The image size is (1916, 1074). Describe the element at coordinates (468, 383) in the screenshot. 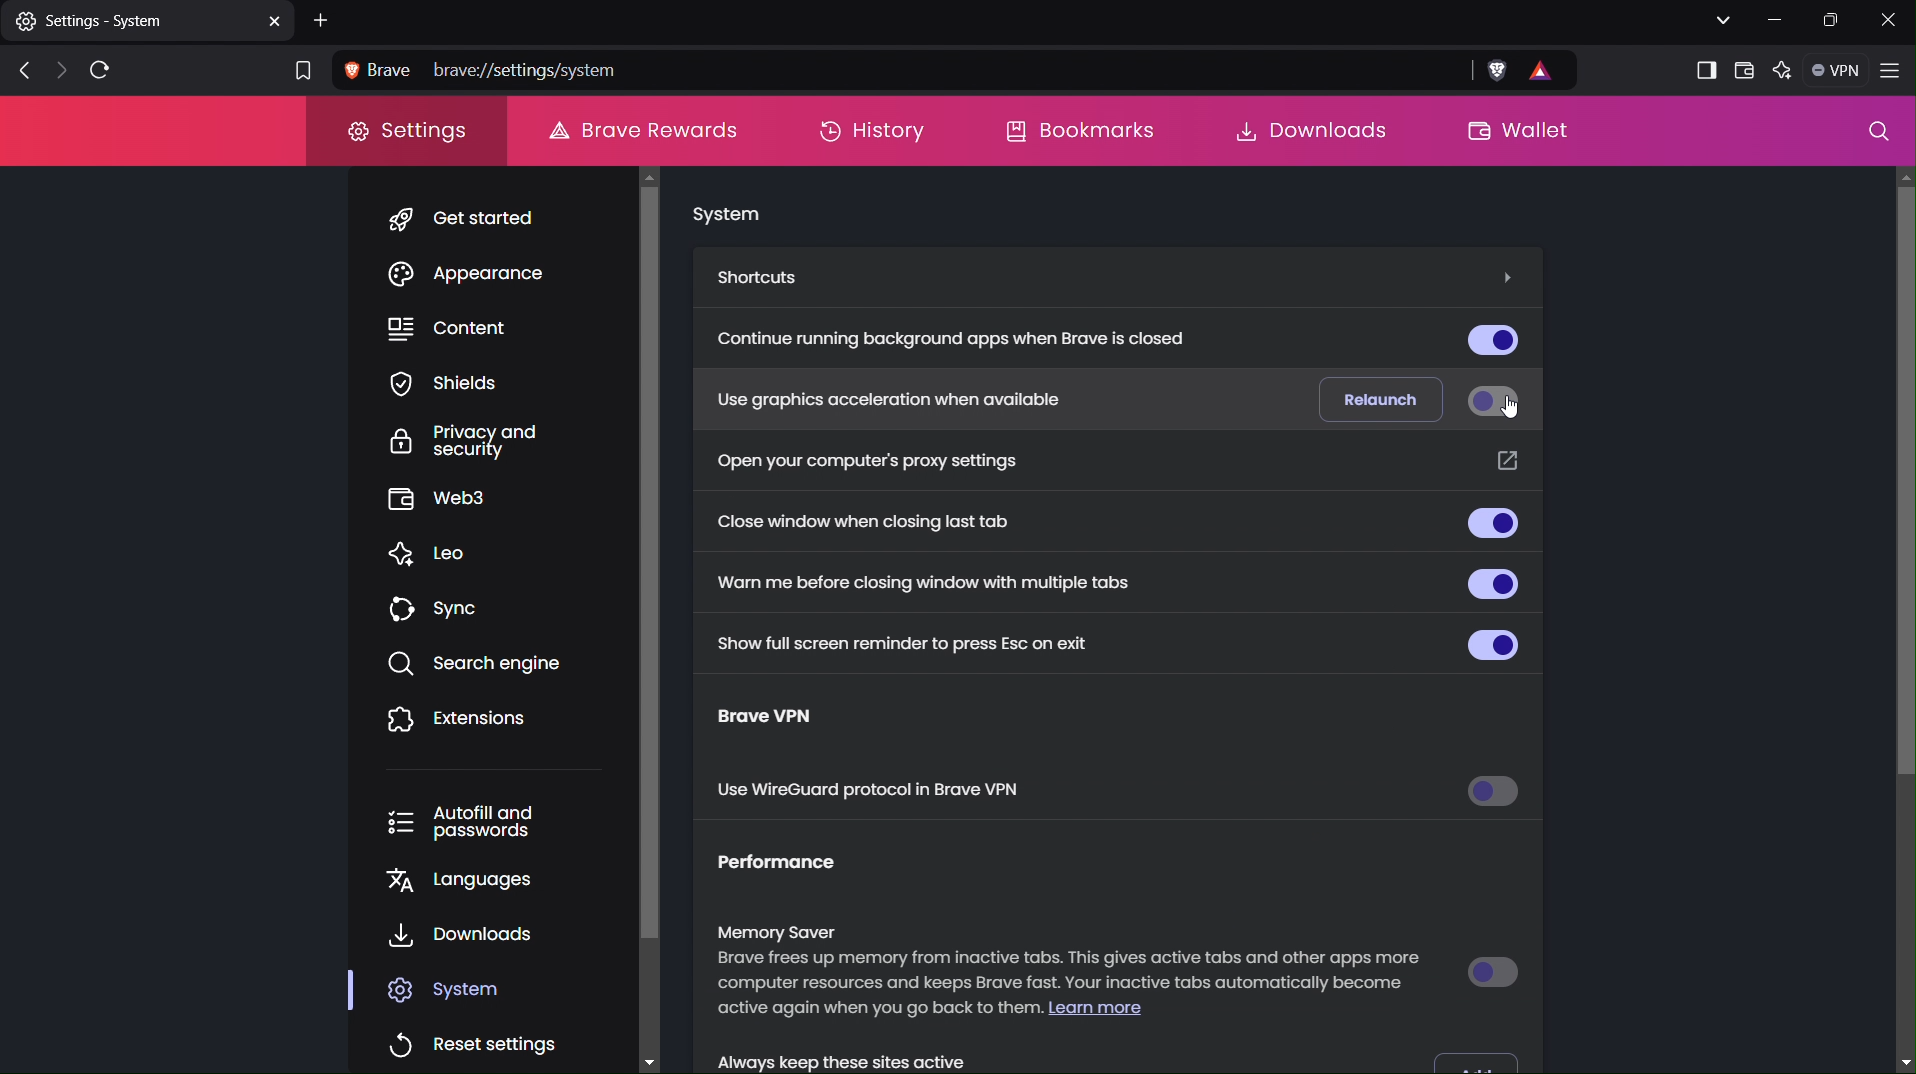

I see `Shields` at that location.